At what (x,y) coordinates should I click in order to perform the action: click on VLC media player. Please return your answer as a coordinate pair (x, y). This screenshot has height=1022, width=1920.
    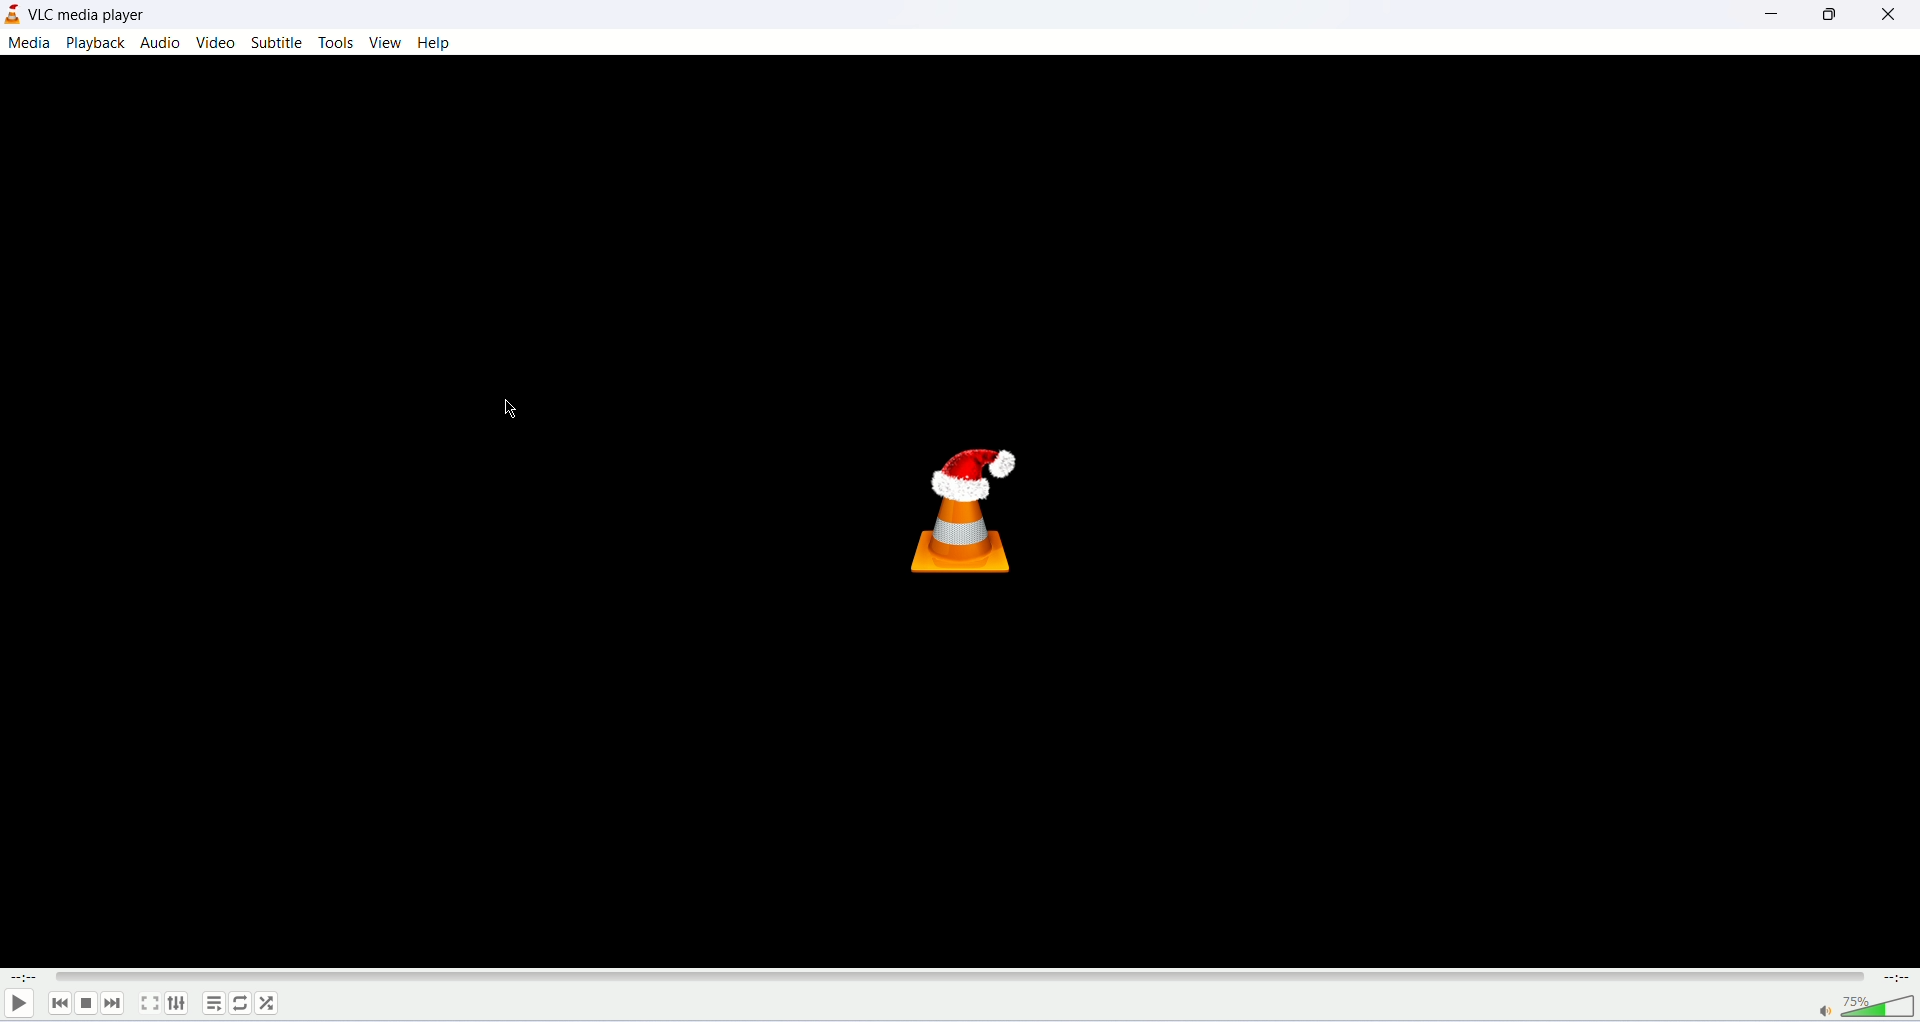
    Looking at the image, I should click on (91, 14).